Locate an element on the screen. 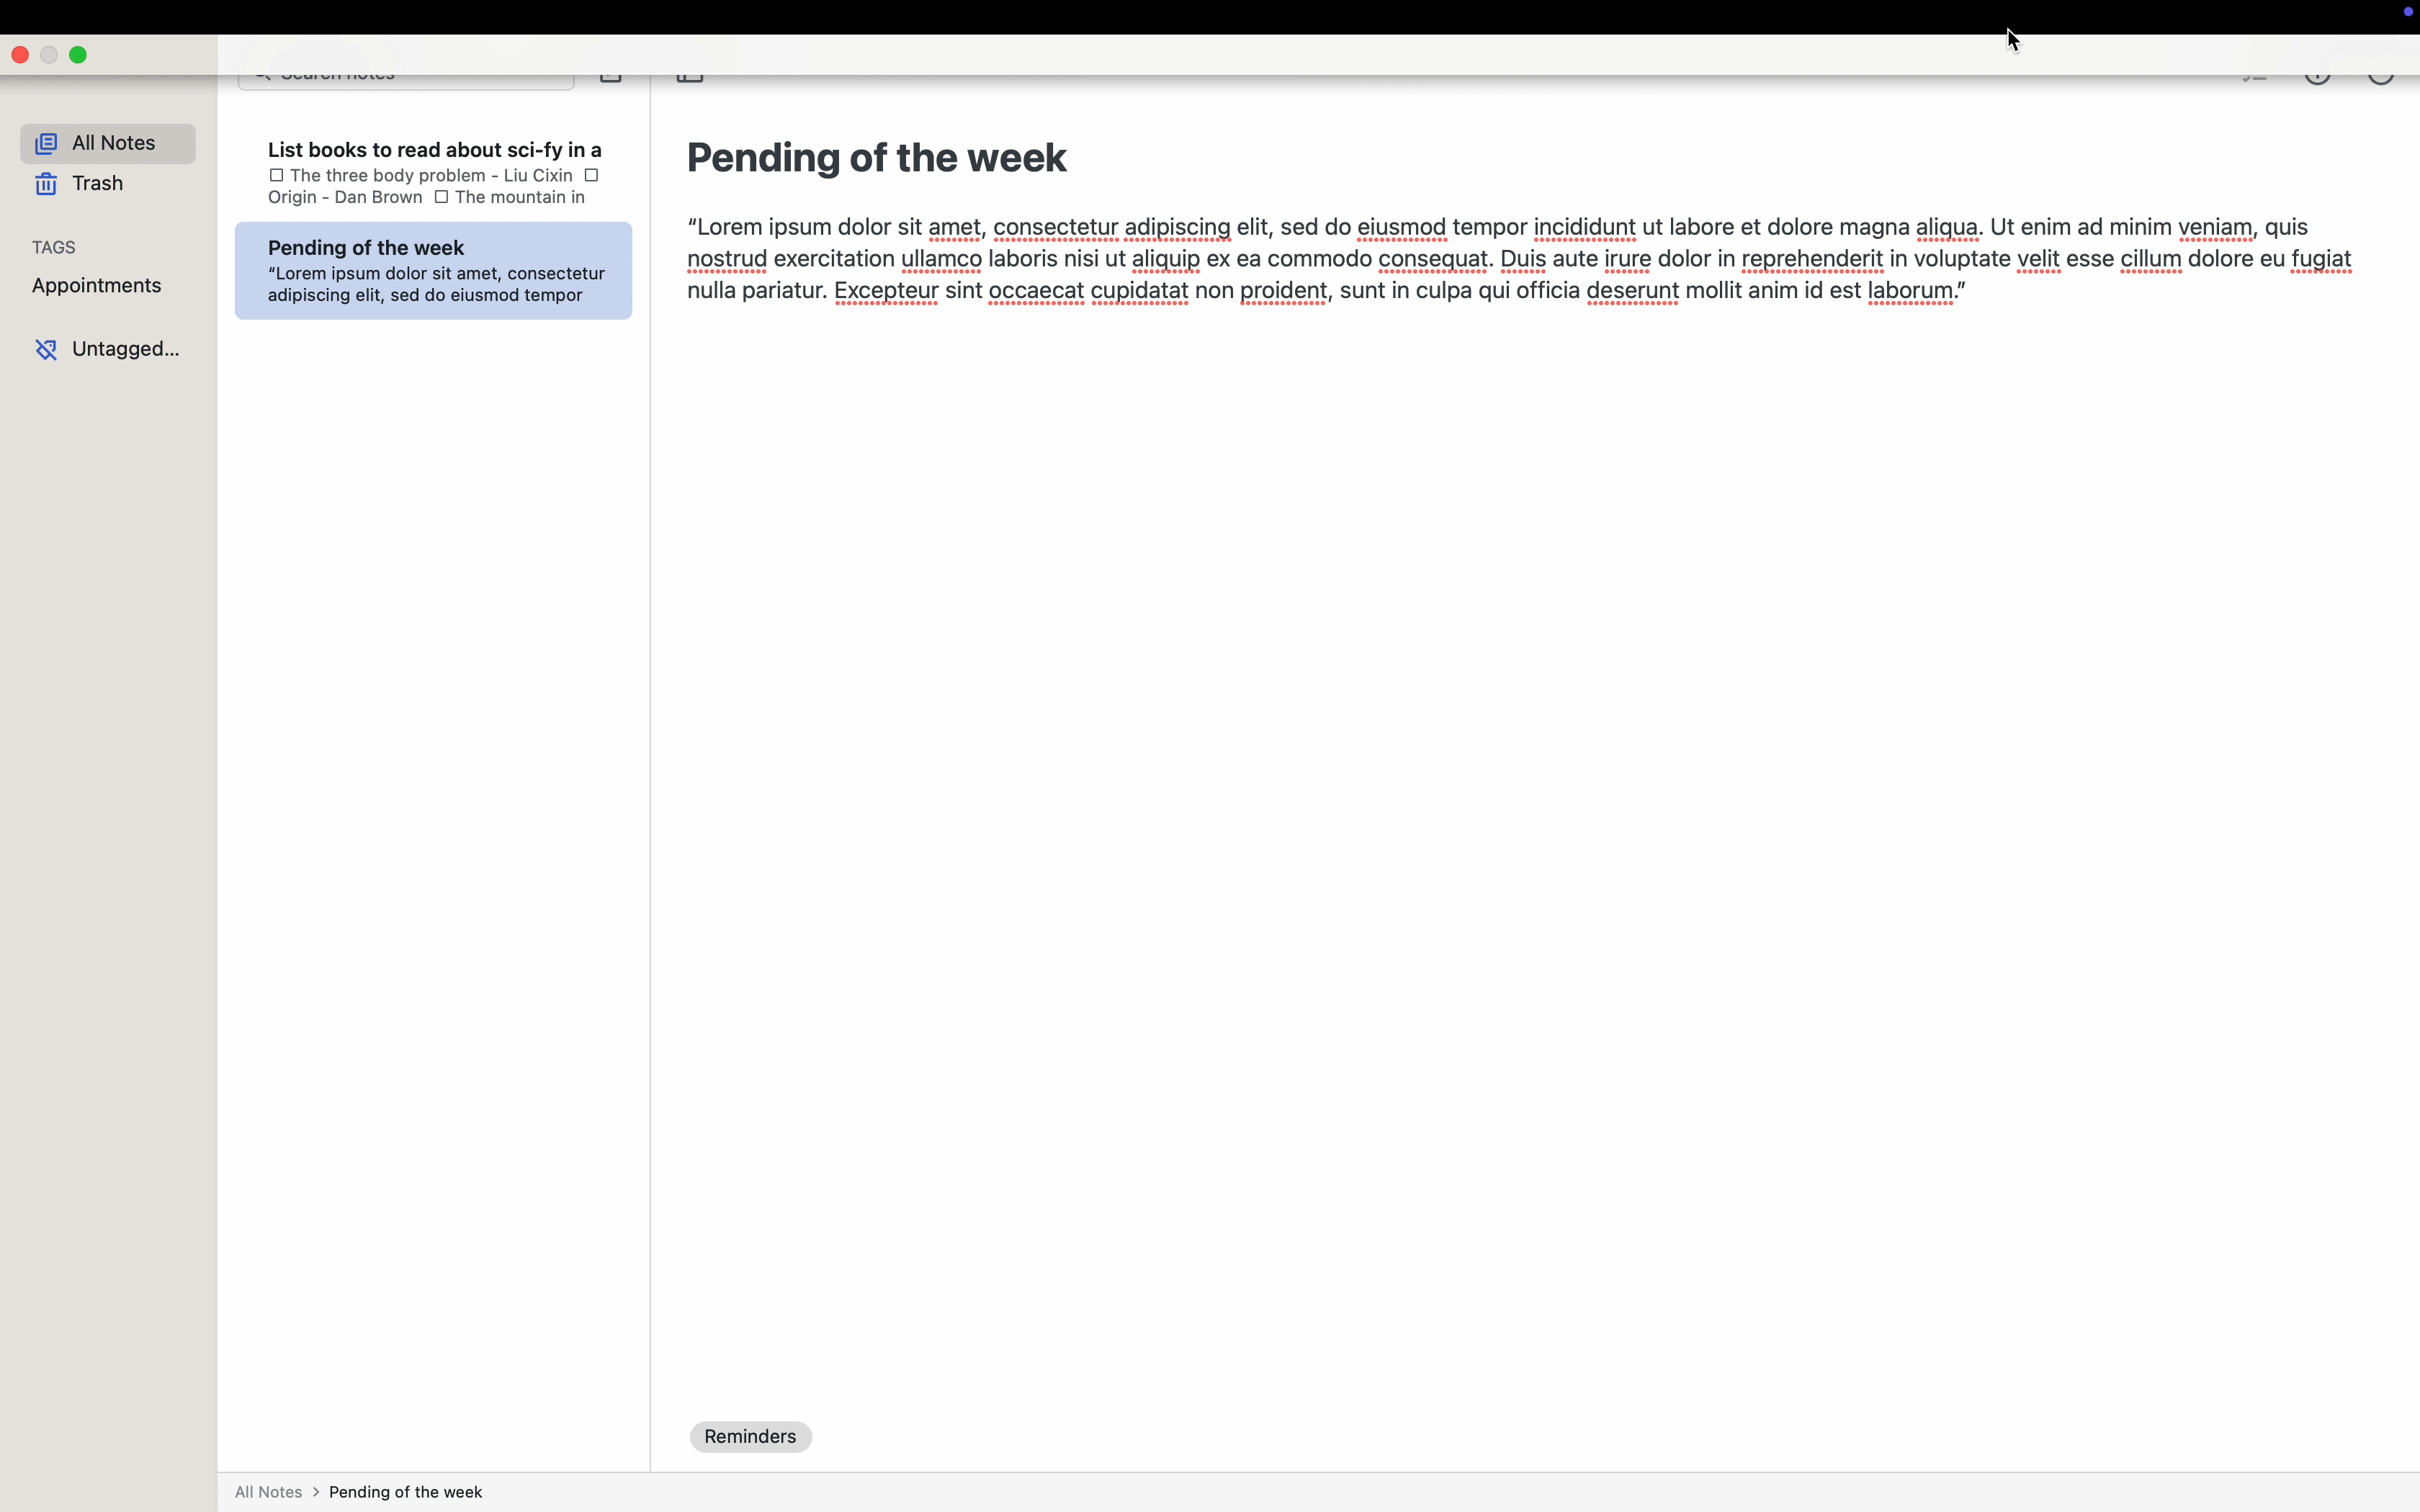 Image resolution: width=2420 pixels, height=1512 pixels. reminders tag is located at coordinates (755, 1438).